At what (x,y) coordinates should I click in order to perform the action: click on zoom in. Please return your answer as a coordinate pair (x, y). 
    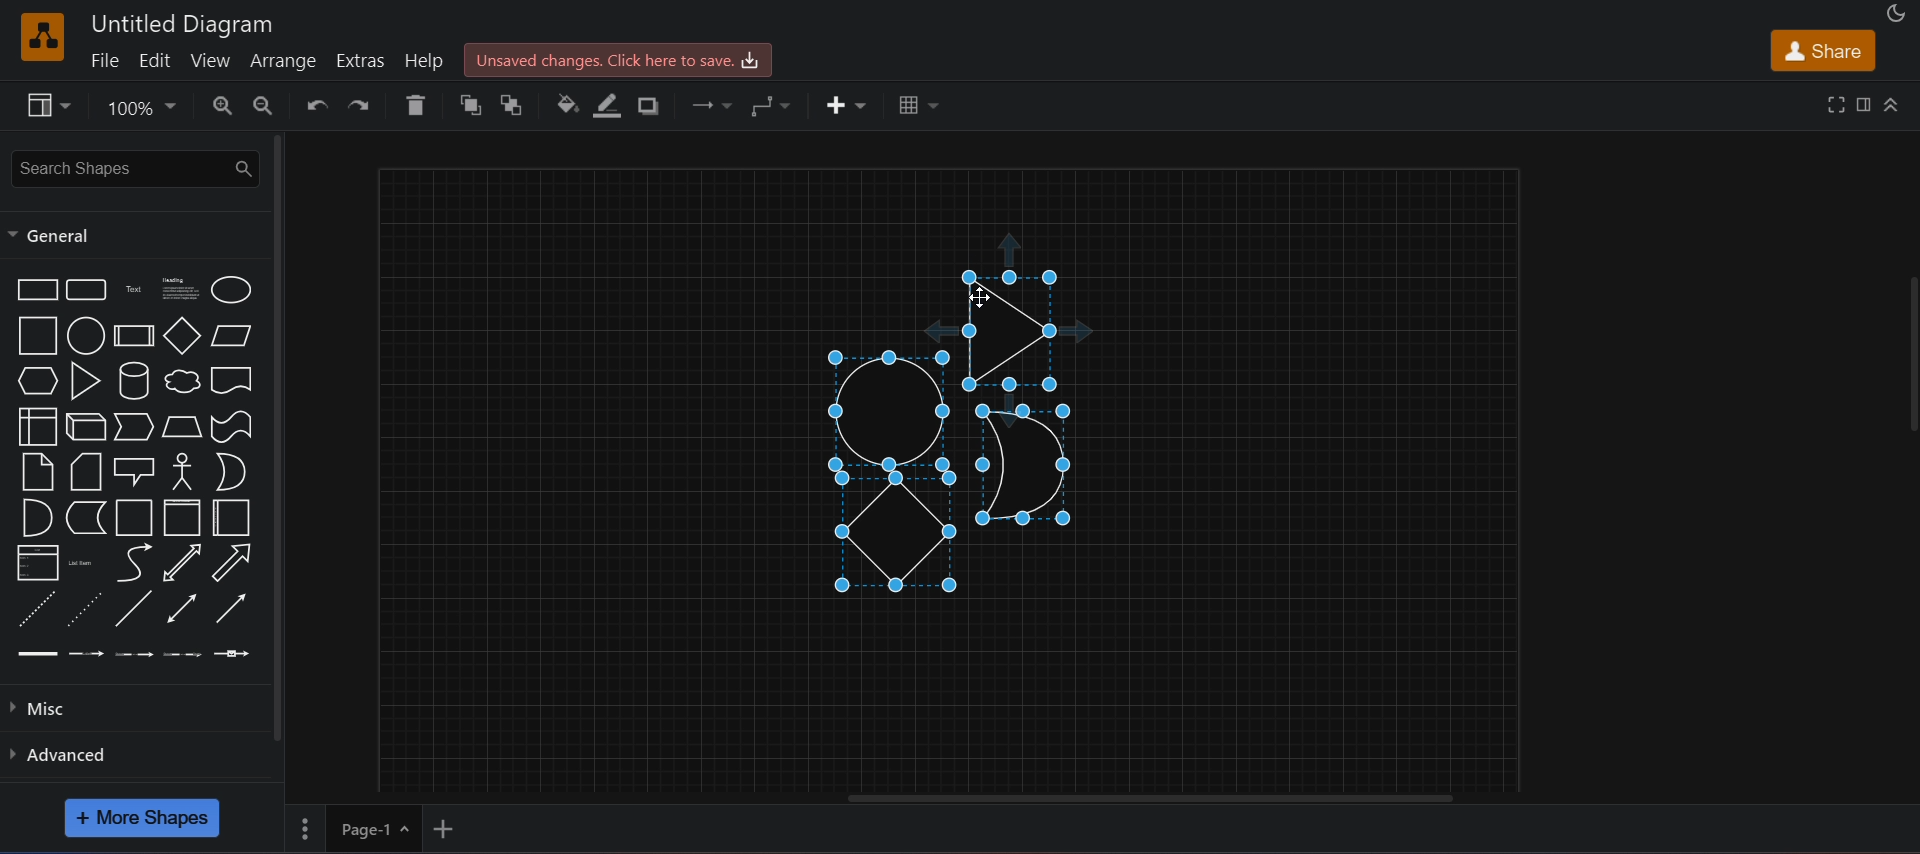
    Looking at the image, I should click on (225, 105).